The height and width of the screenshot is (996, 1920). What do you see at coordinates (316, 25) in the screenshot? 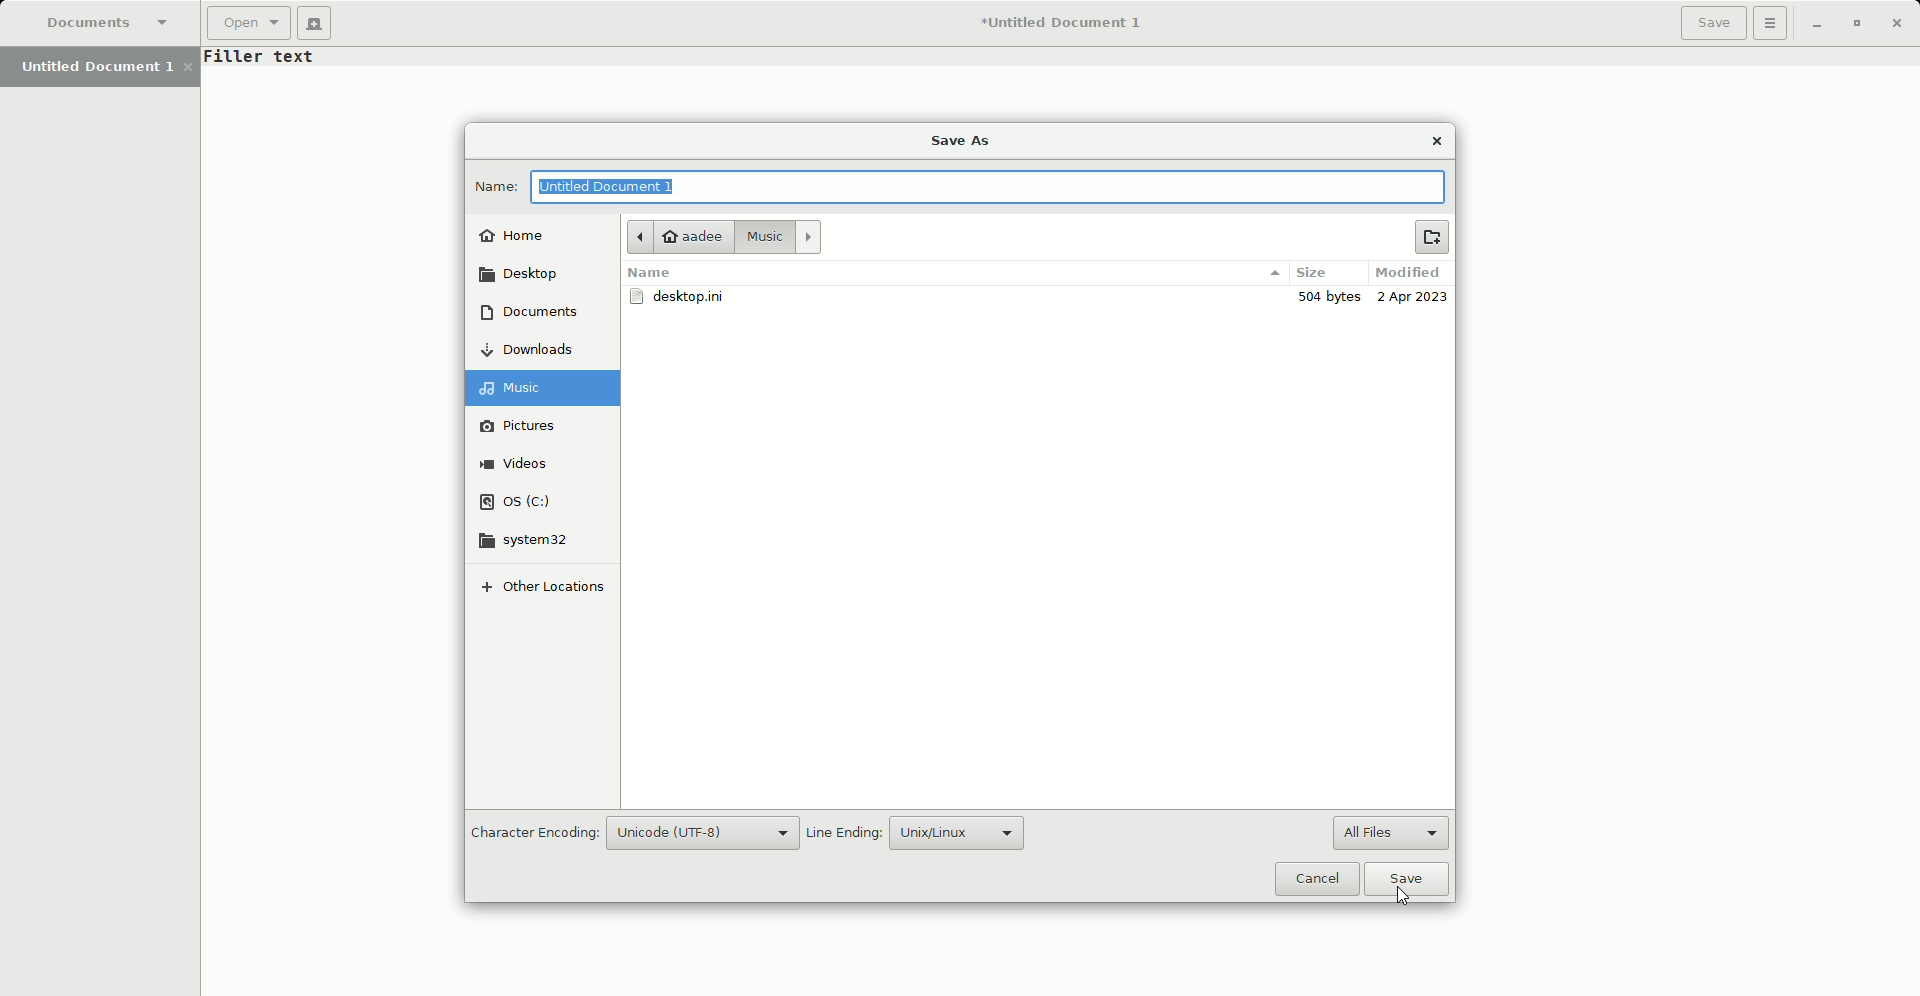
I see `New` at bounding box center [316, 25].